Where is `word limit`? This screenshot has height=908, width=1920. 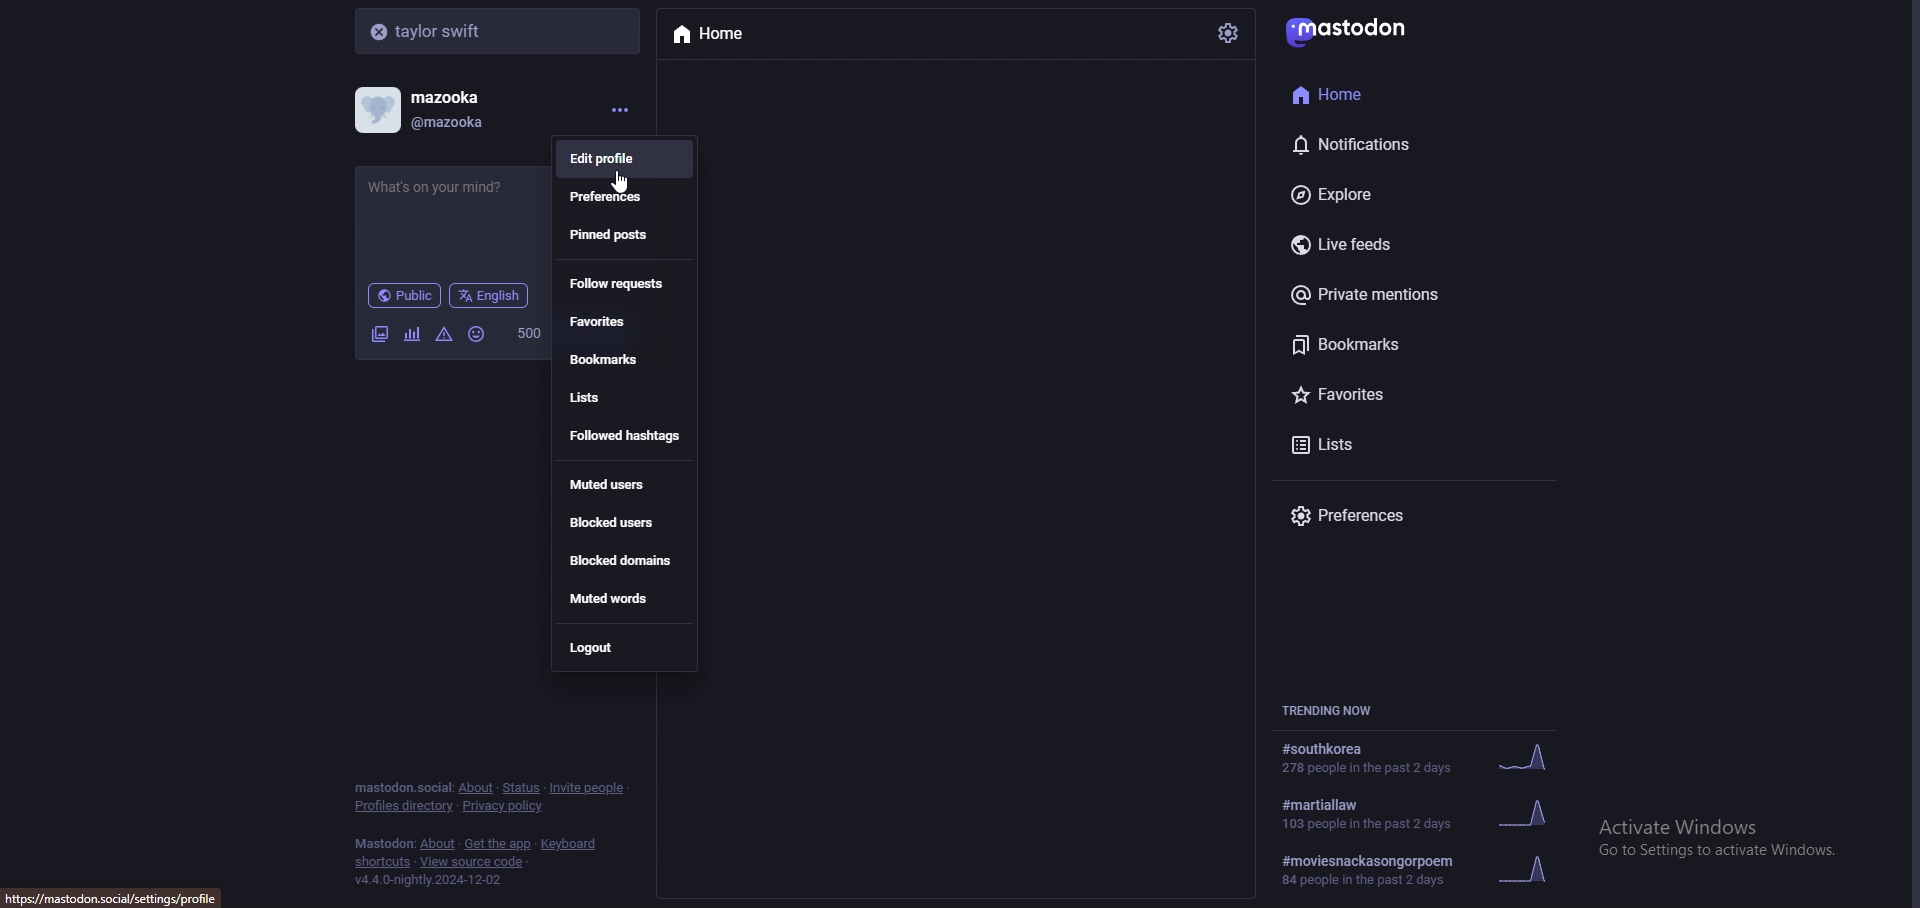
word limit is located at coordinates (528, 334).